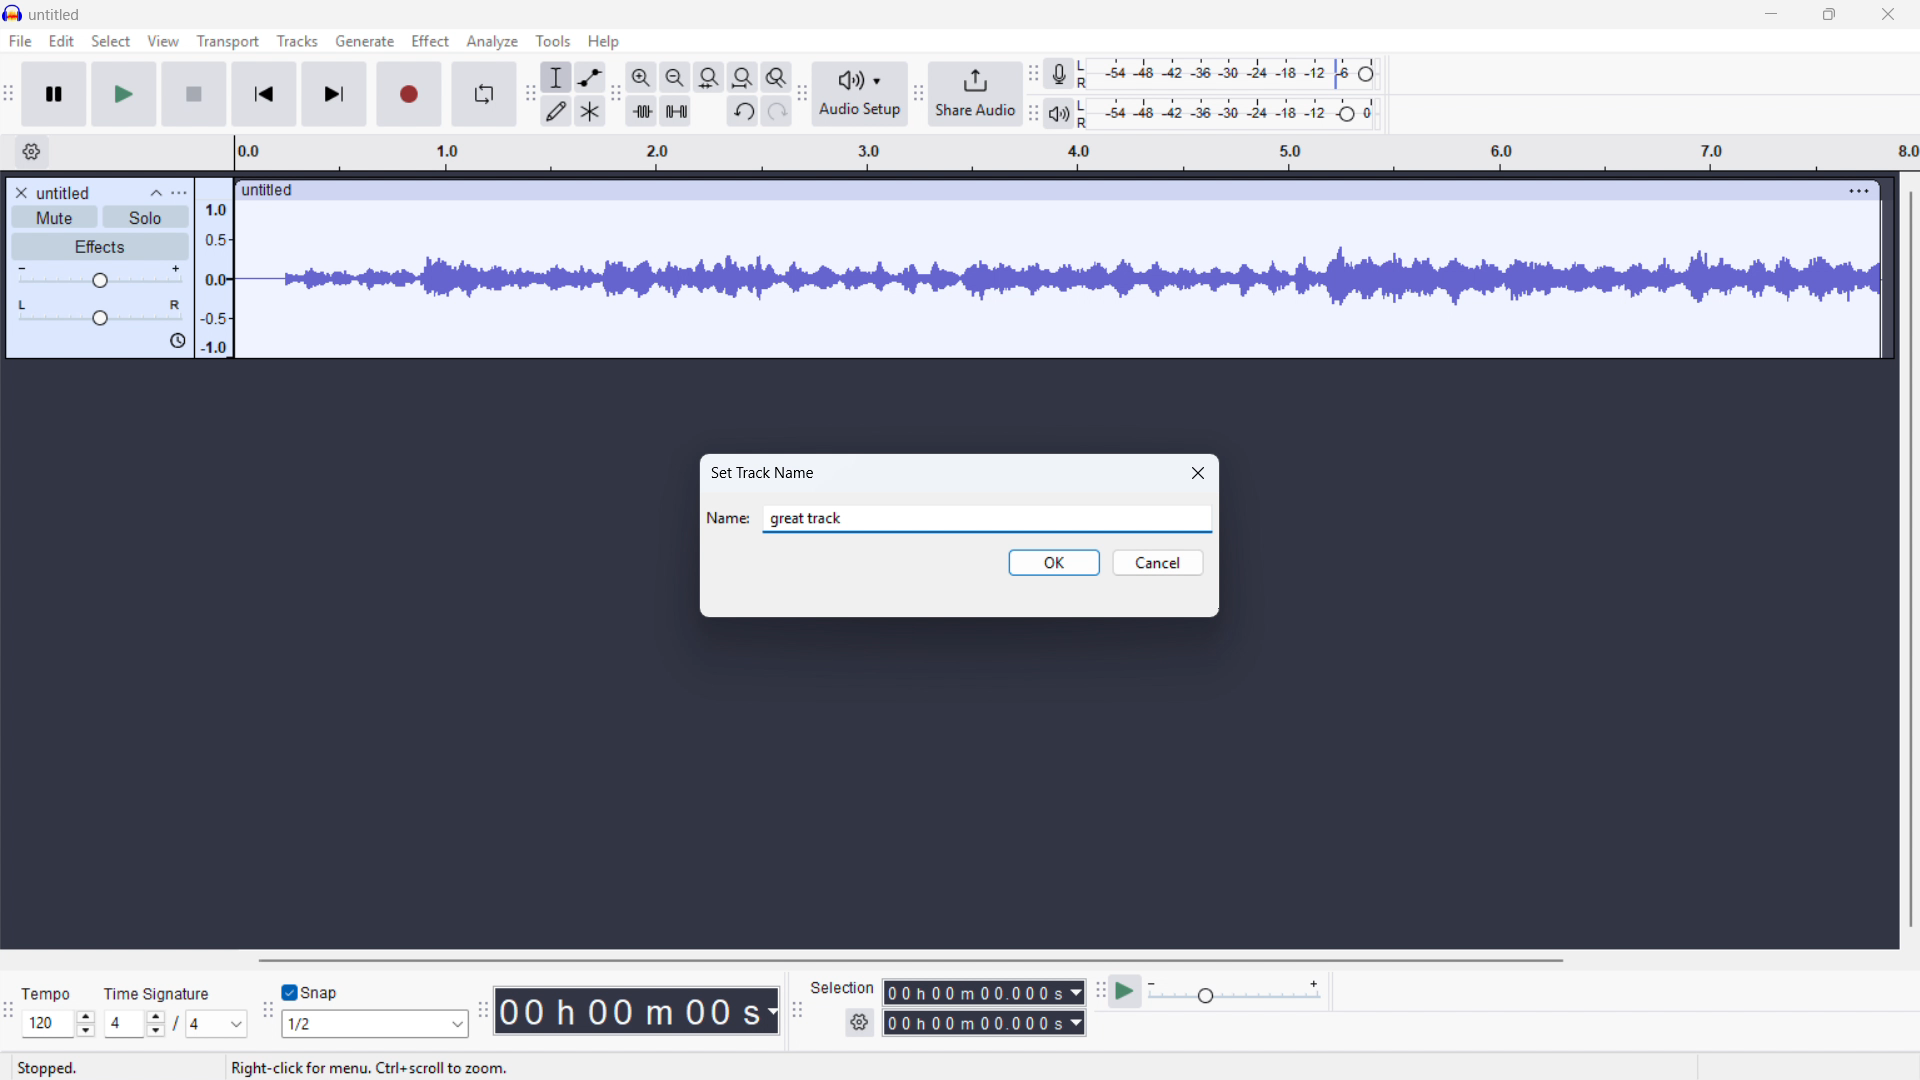 This screenshot has width=1920, height=1080. What do you see at coordinates (1199, 472) in the screenshot?
I see `Close` at bounding box center [1199, 472].